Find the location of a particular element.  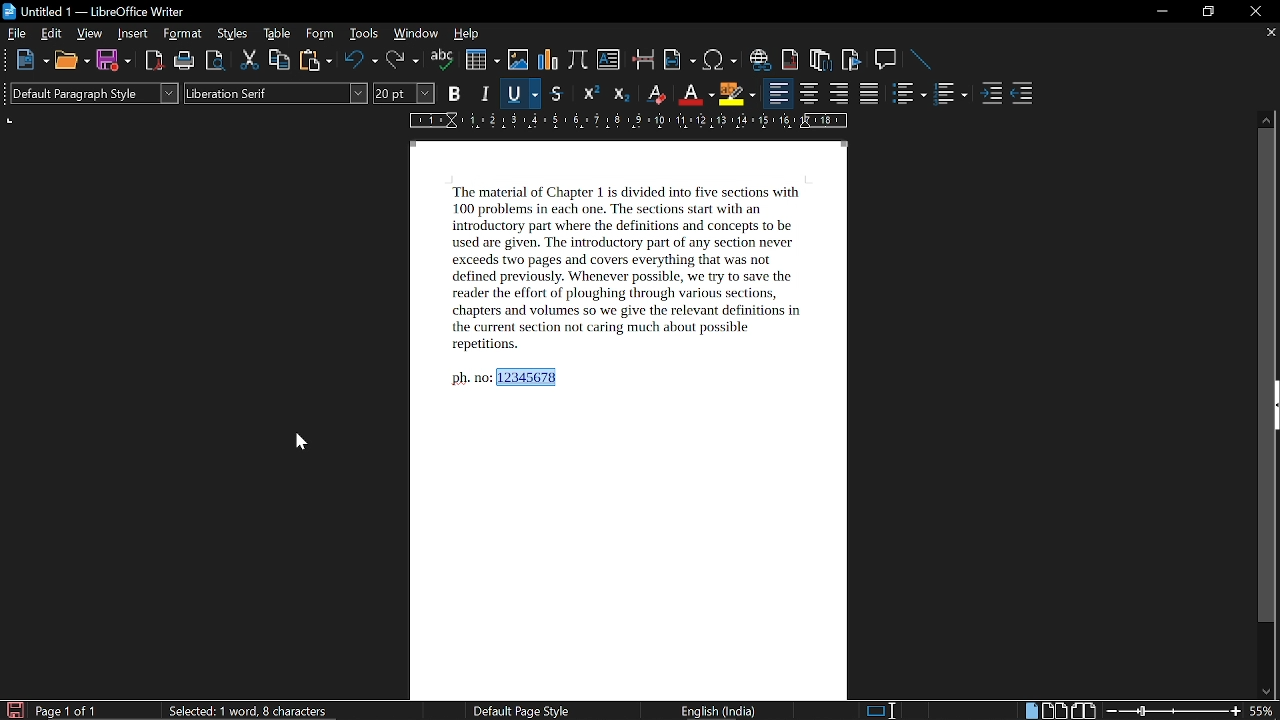

tools is located at coordinates (363, 35).